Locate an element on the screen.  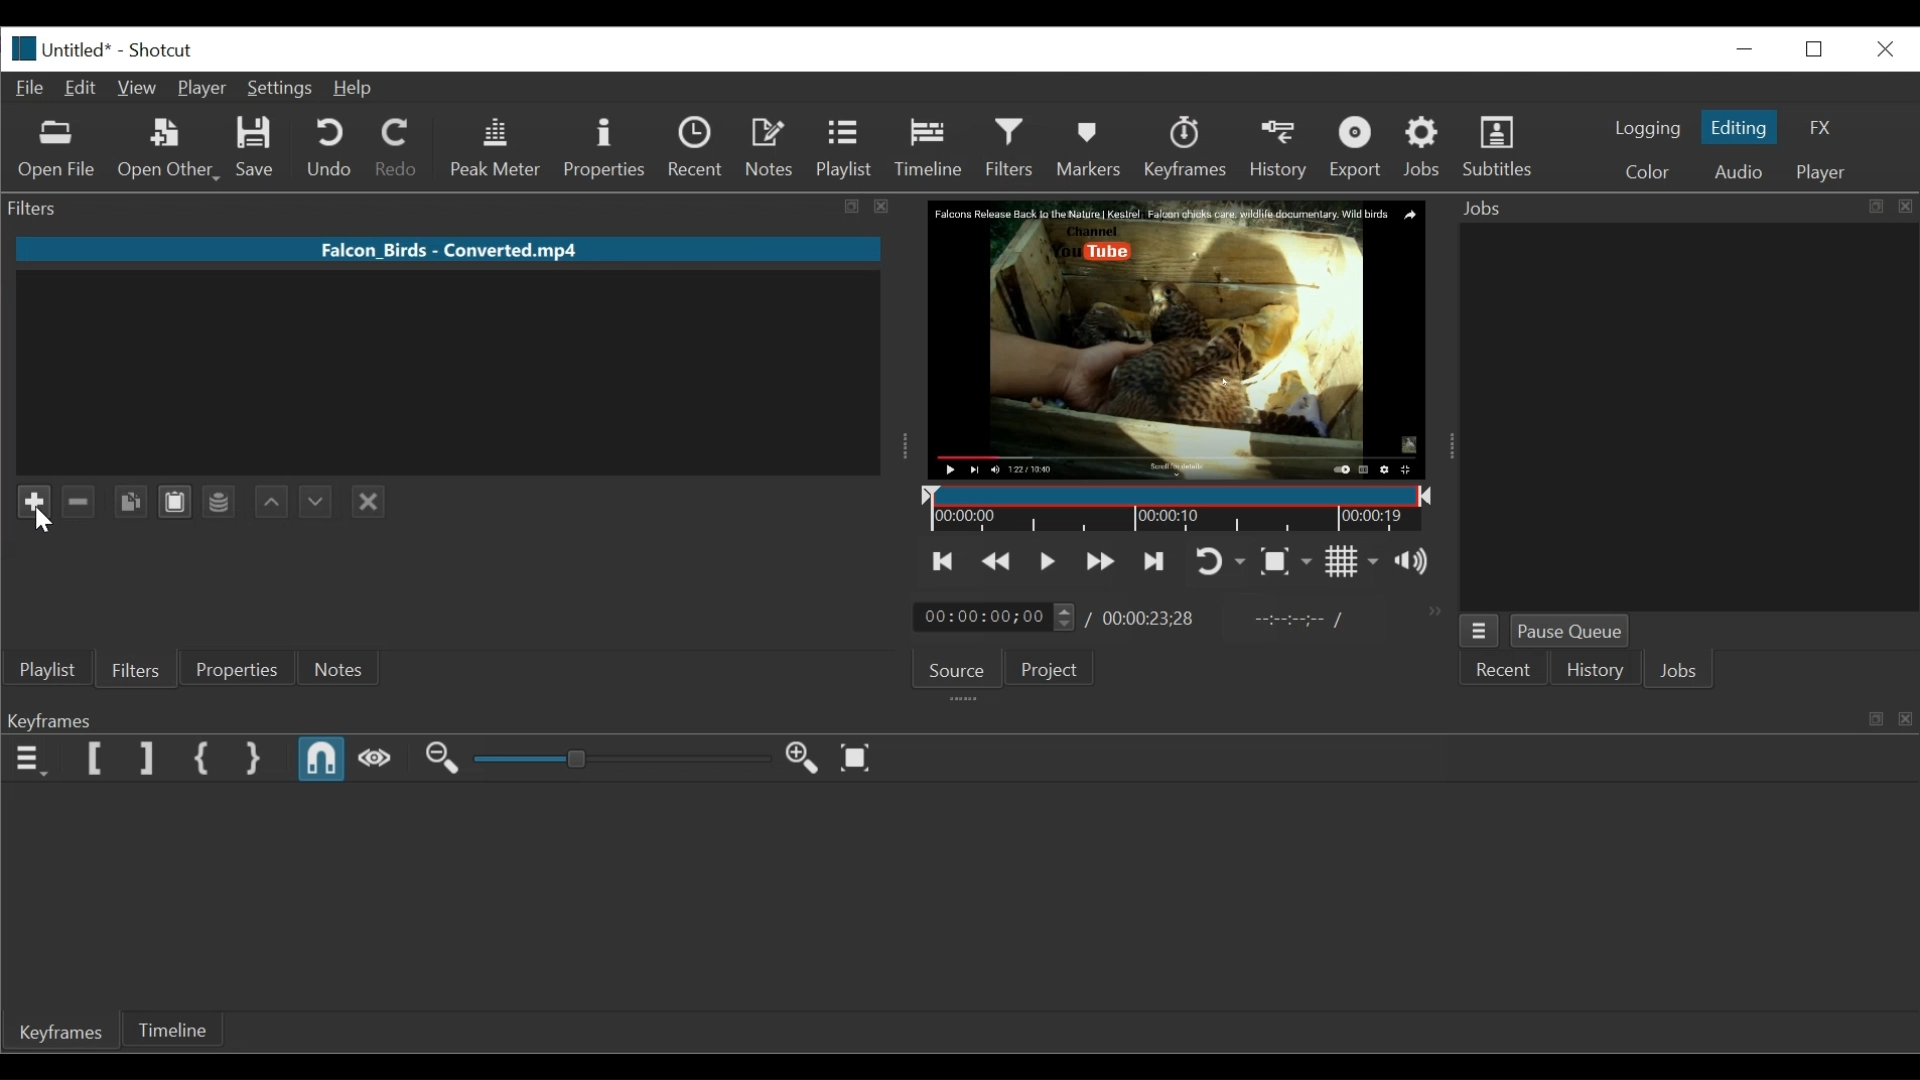
Keyframe menu is located at coordinates (30, 759).